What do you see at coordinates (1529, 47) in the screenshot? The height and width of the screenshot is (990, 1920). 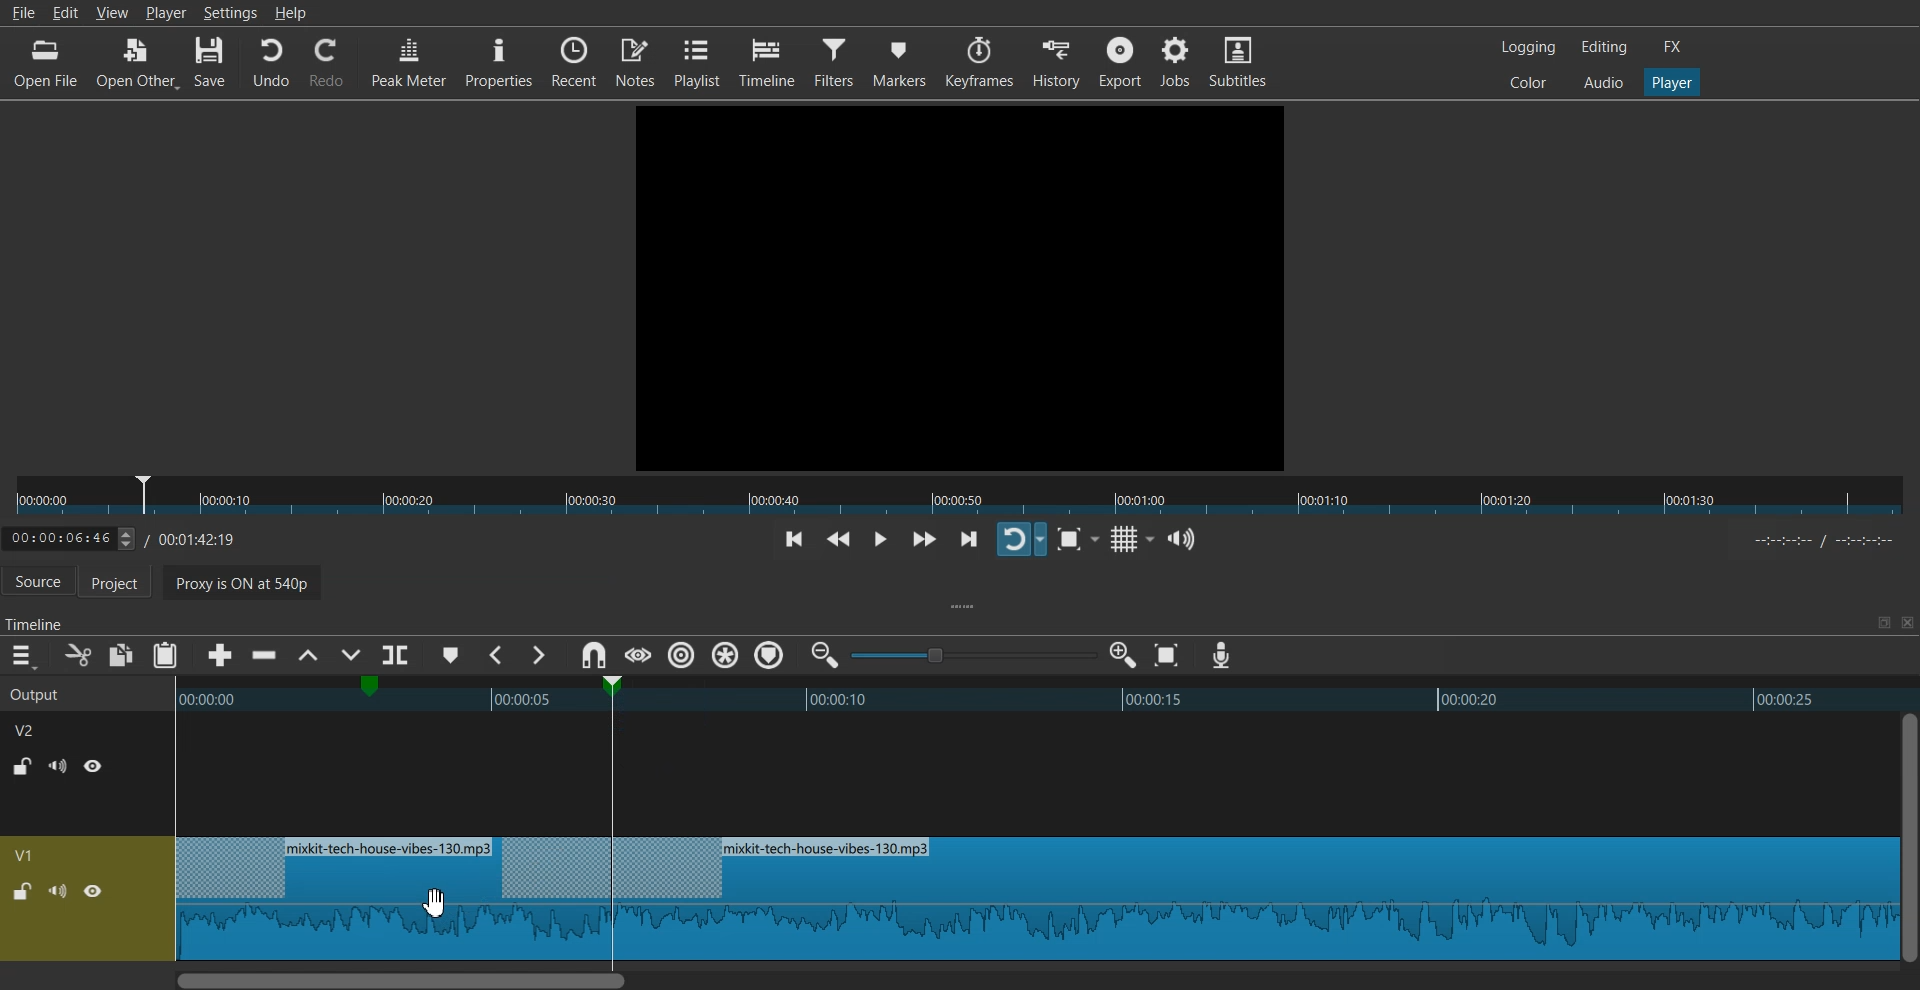 I see `Logging` at bounding box center [1529, 47].